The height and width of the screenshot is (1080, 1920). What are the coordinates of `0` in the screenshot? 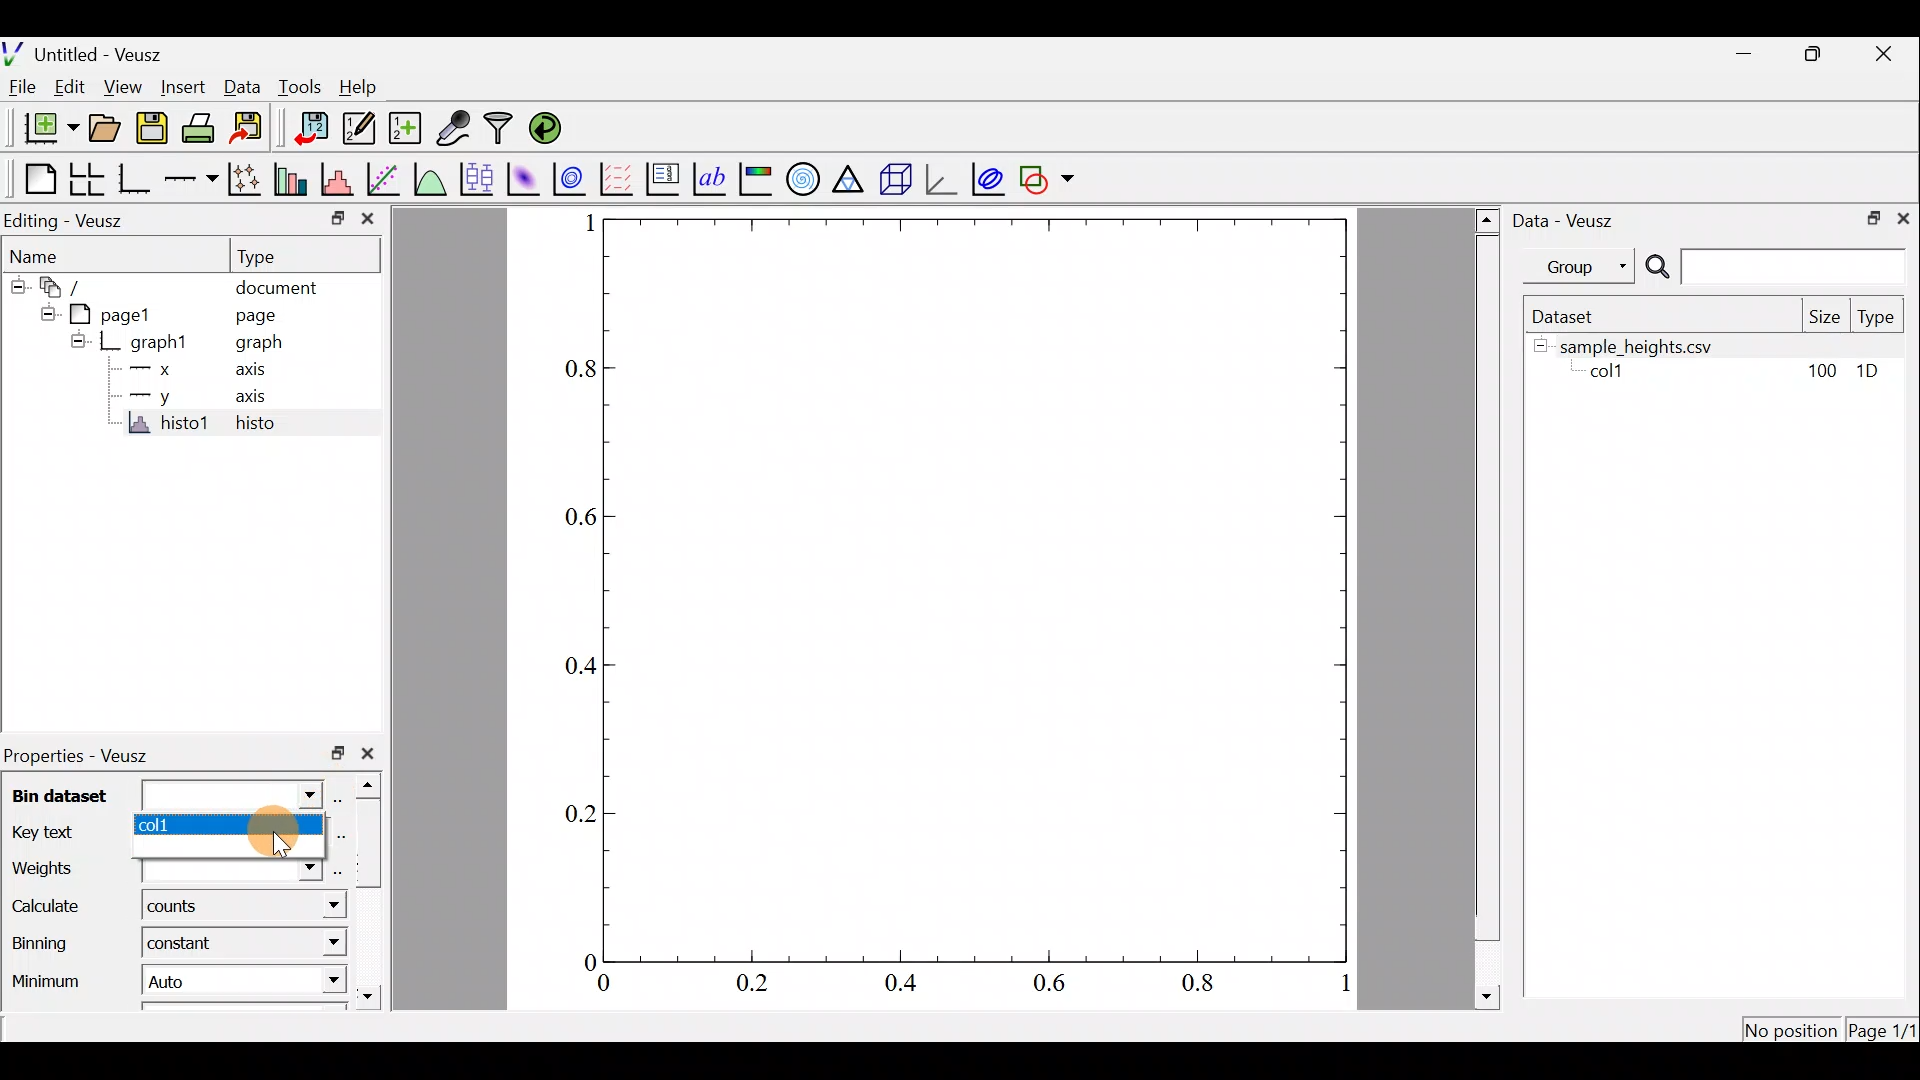 It's located at (580, 958).